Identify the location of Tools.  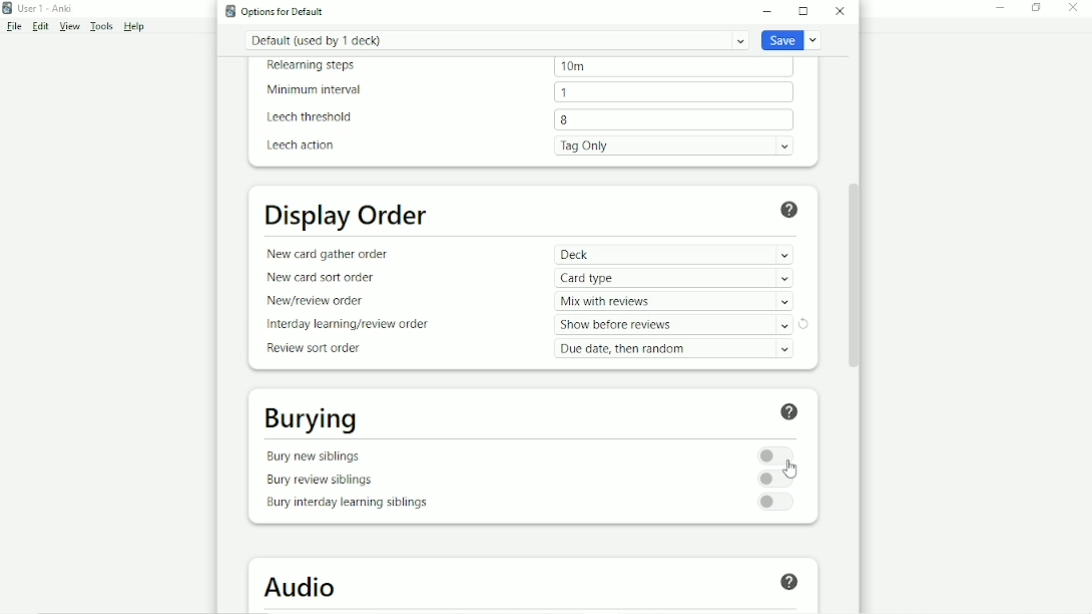
(103, 27).